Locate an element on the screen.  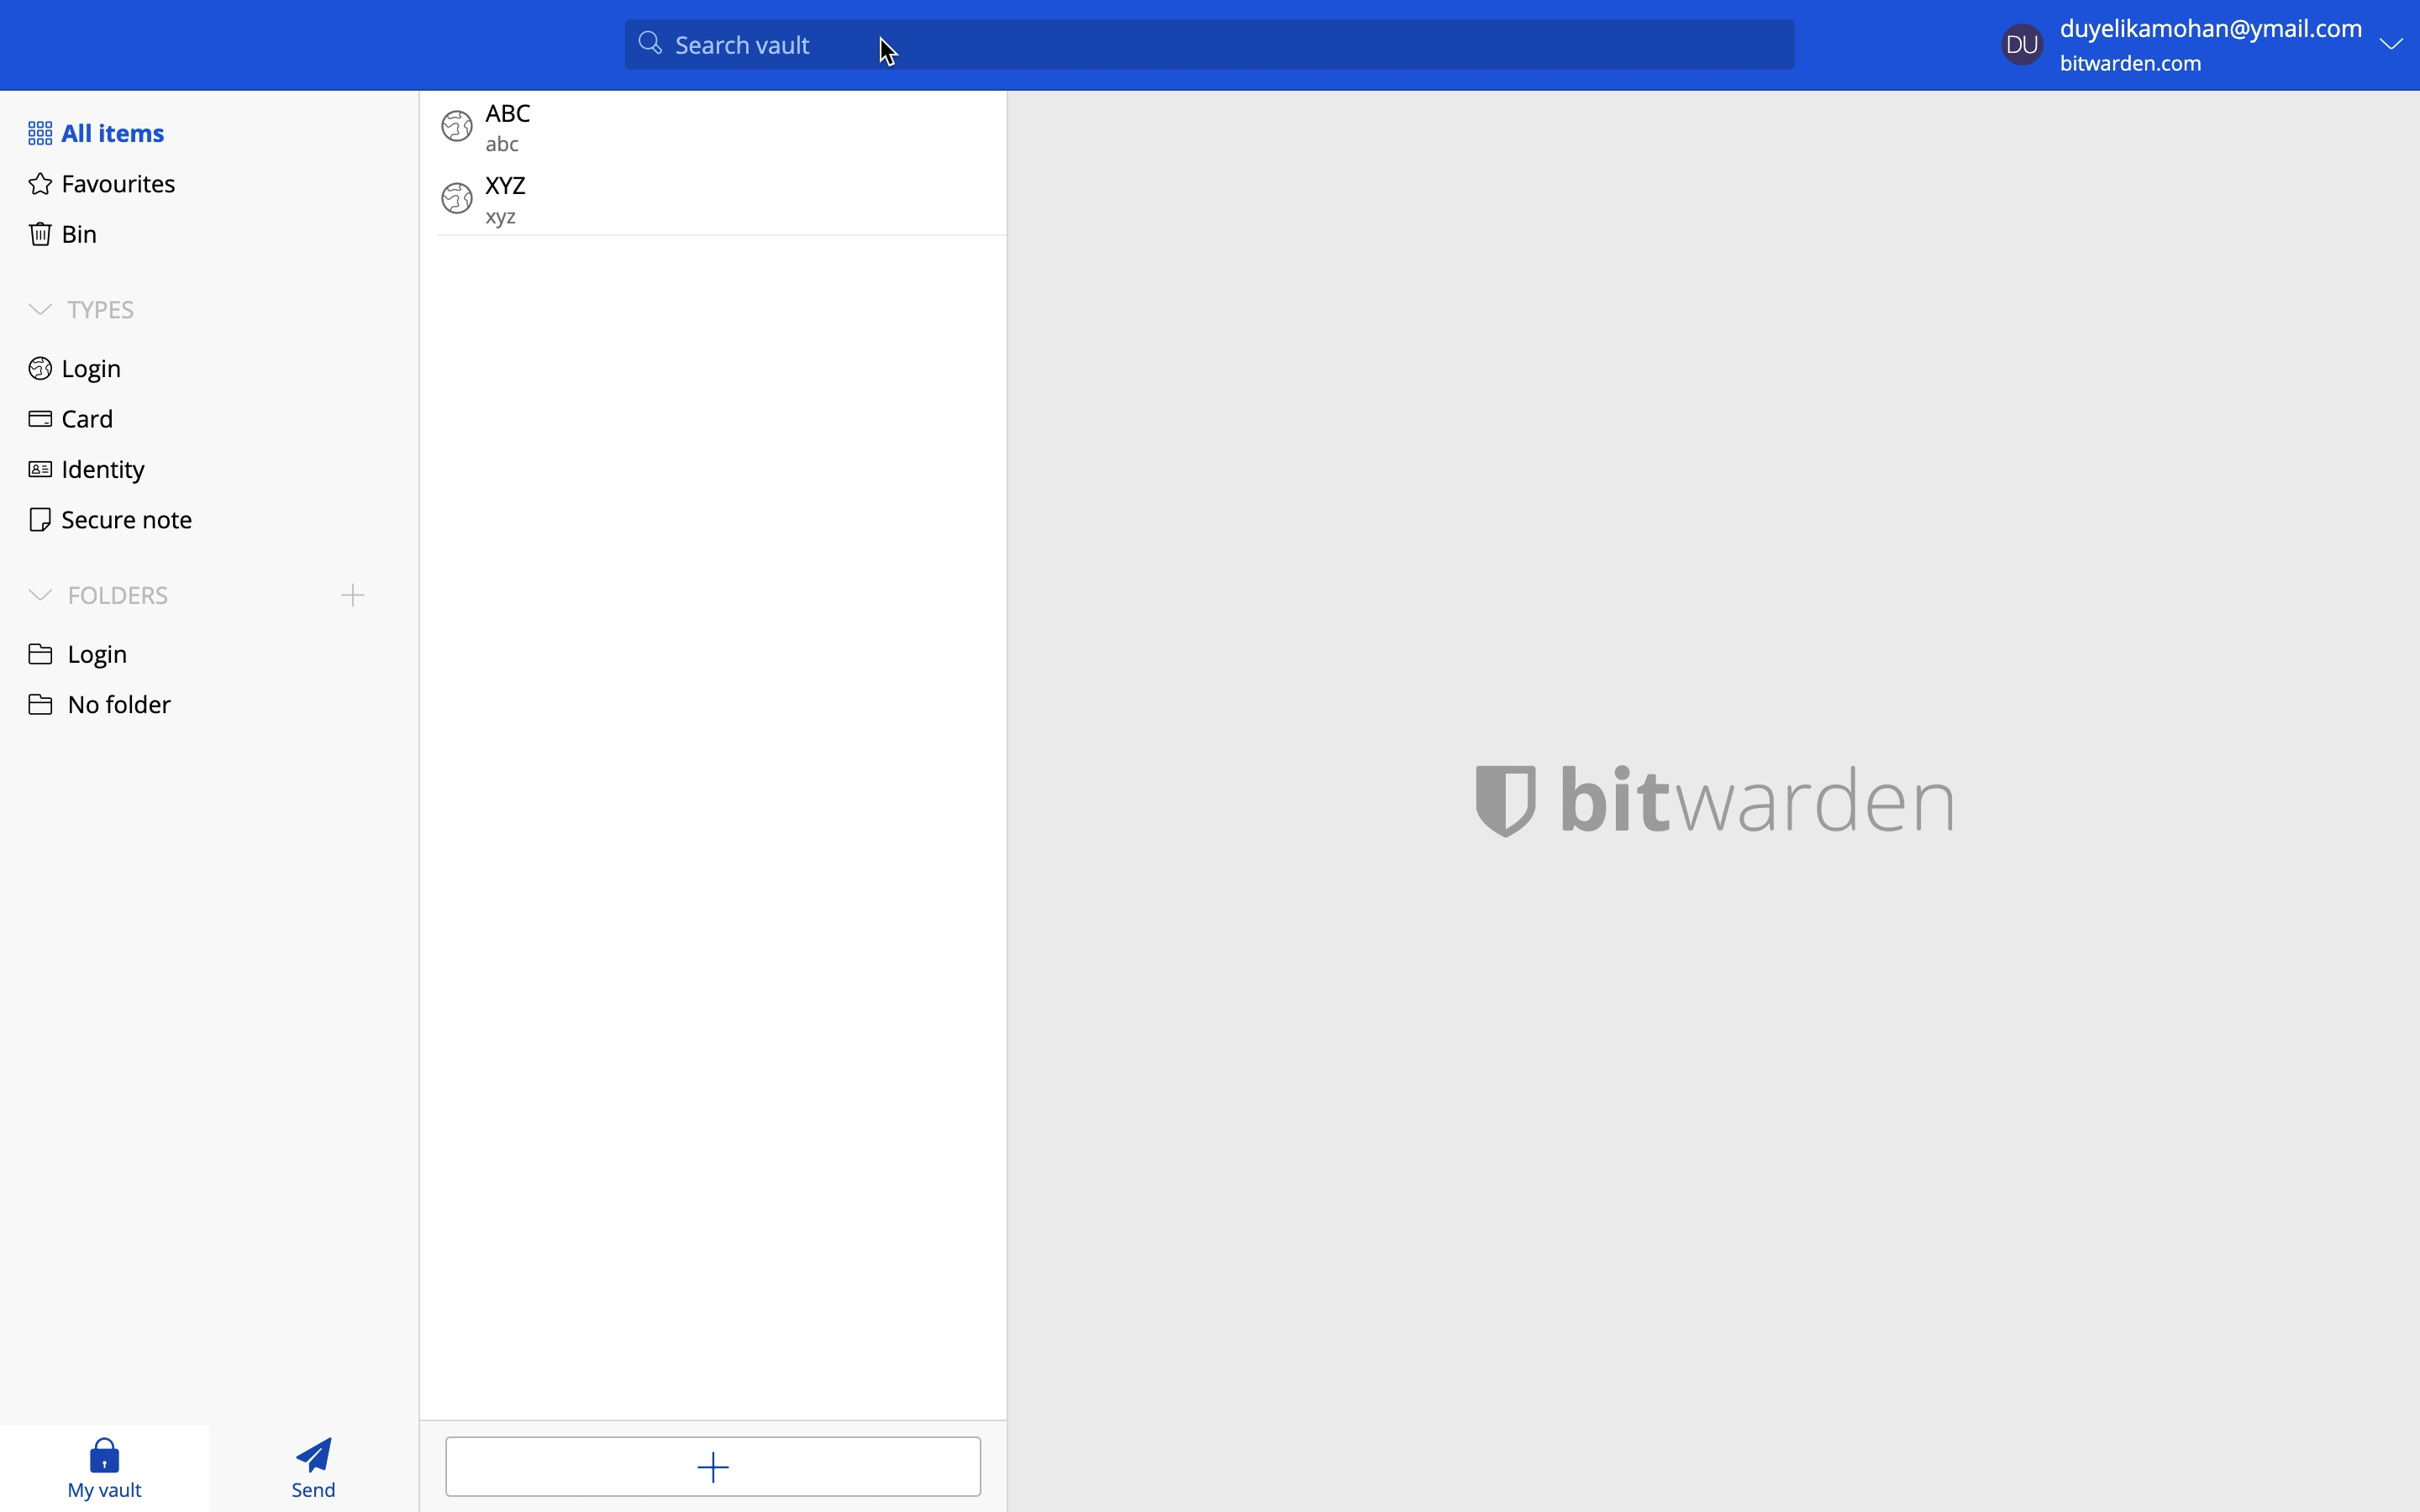
bin is located at coordinates (66, 235).